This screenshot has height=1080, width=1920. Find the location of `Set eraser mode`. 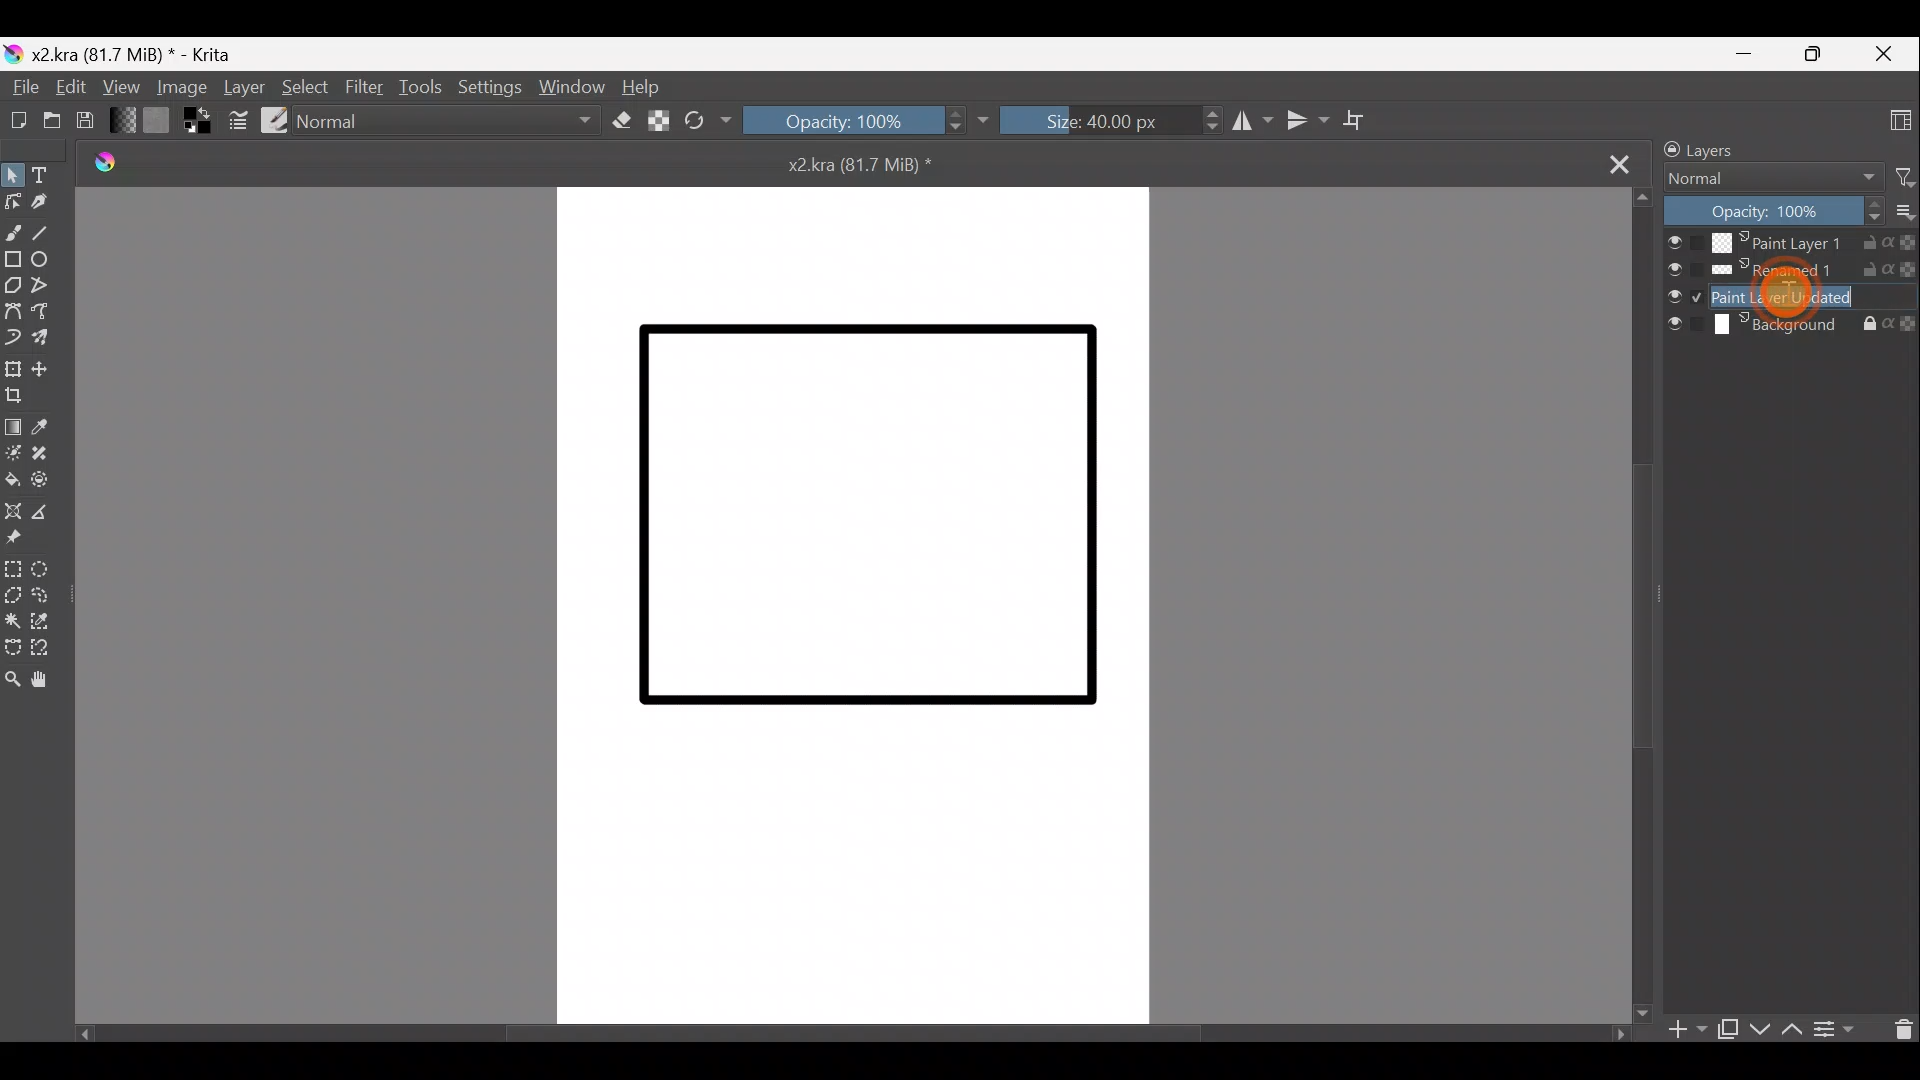

Set eraser mode is located at coordinates (623, 119).